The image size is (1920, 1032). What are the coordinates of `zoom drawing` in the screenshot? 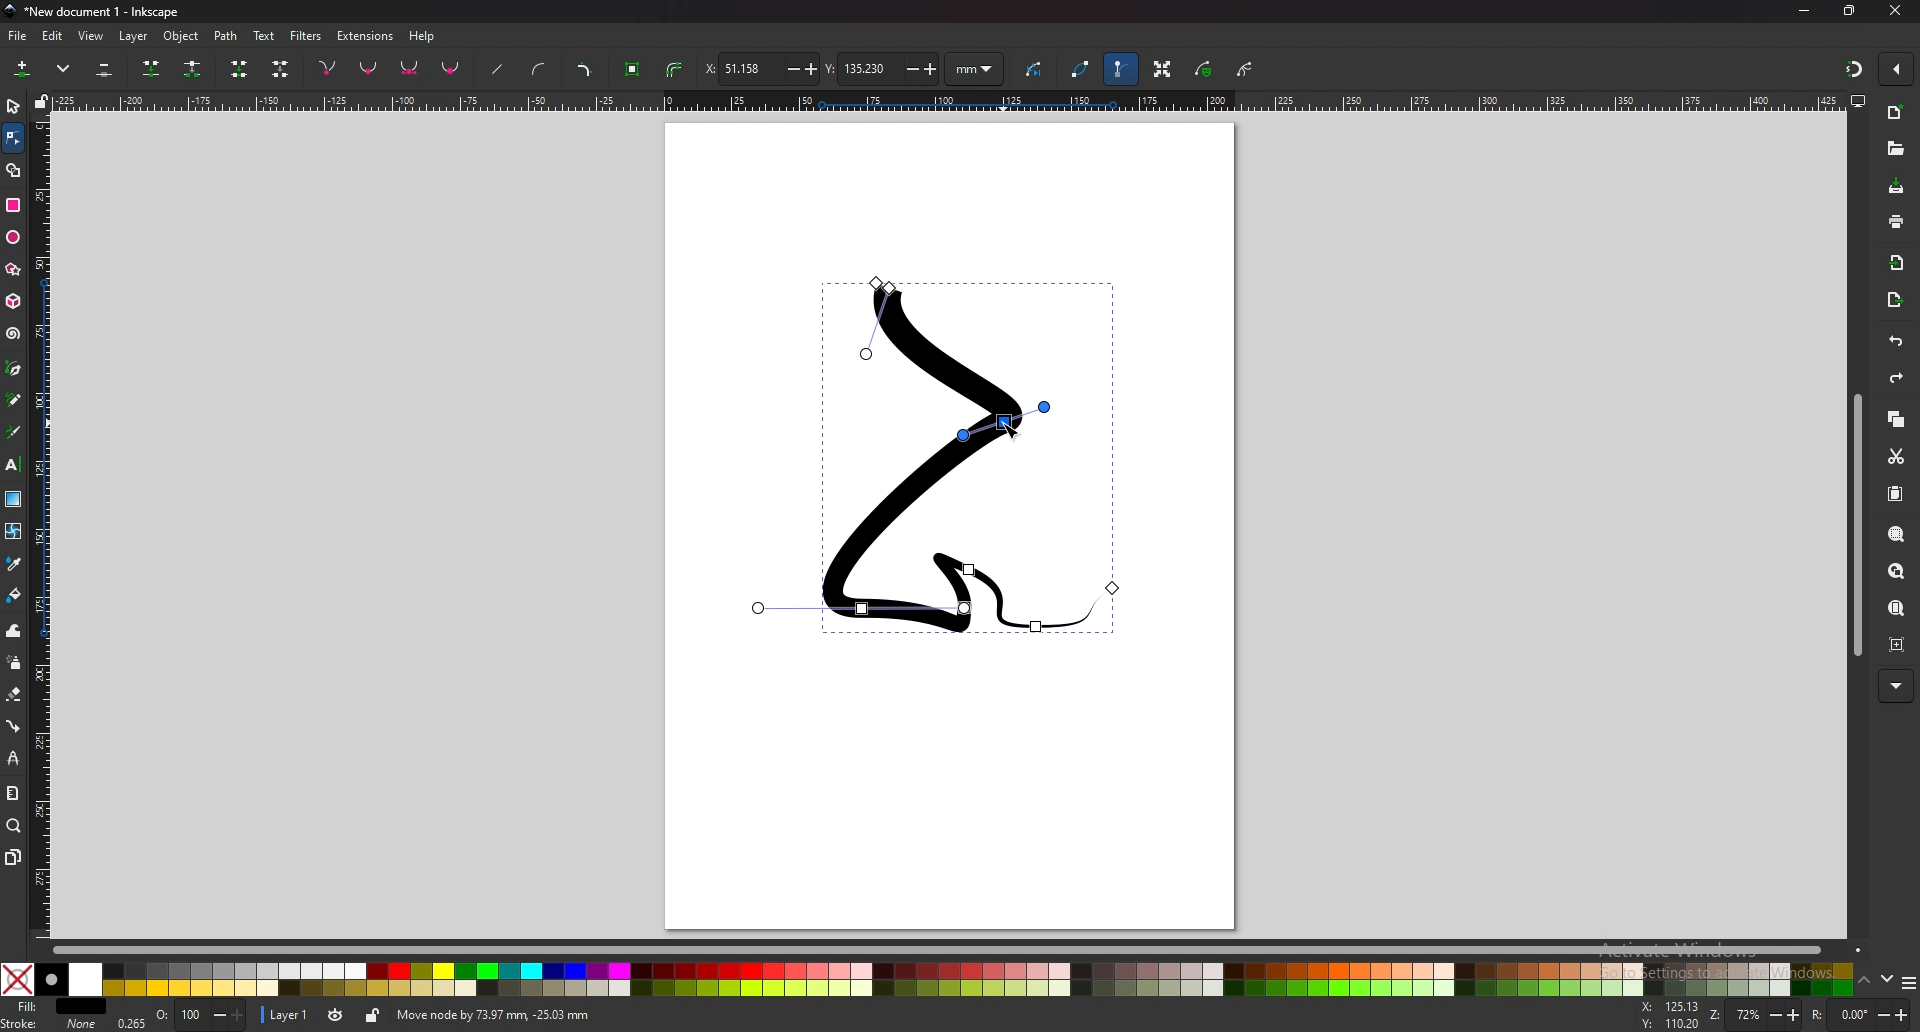 It's located at (1894, 572).